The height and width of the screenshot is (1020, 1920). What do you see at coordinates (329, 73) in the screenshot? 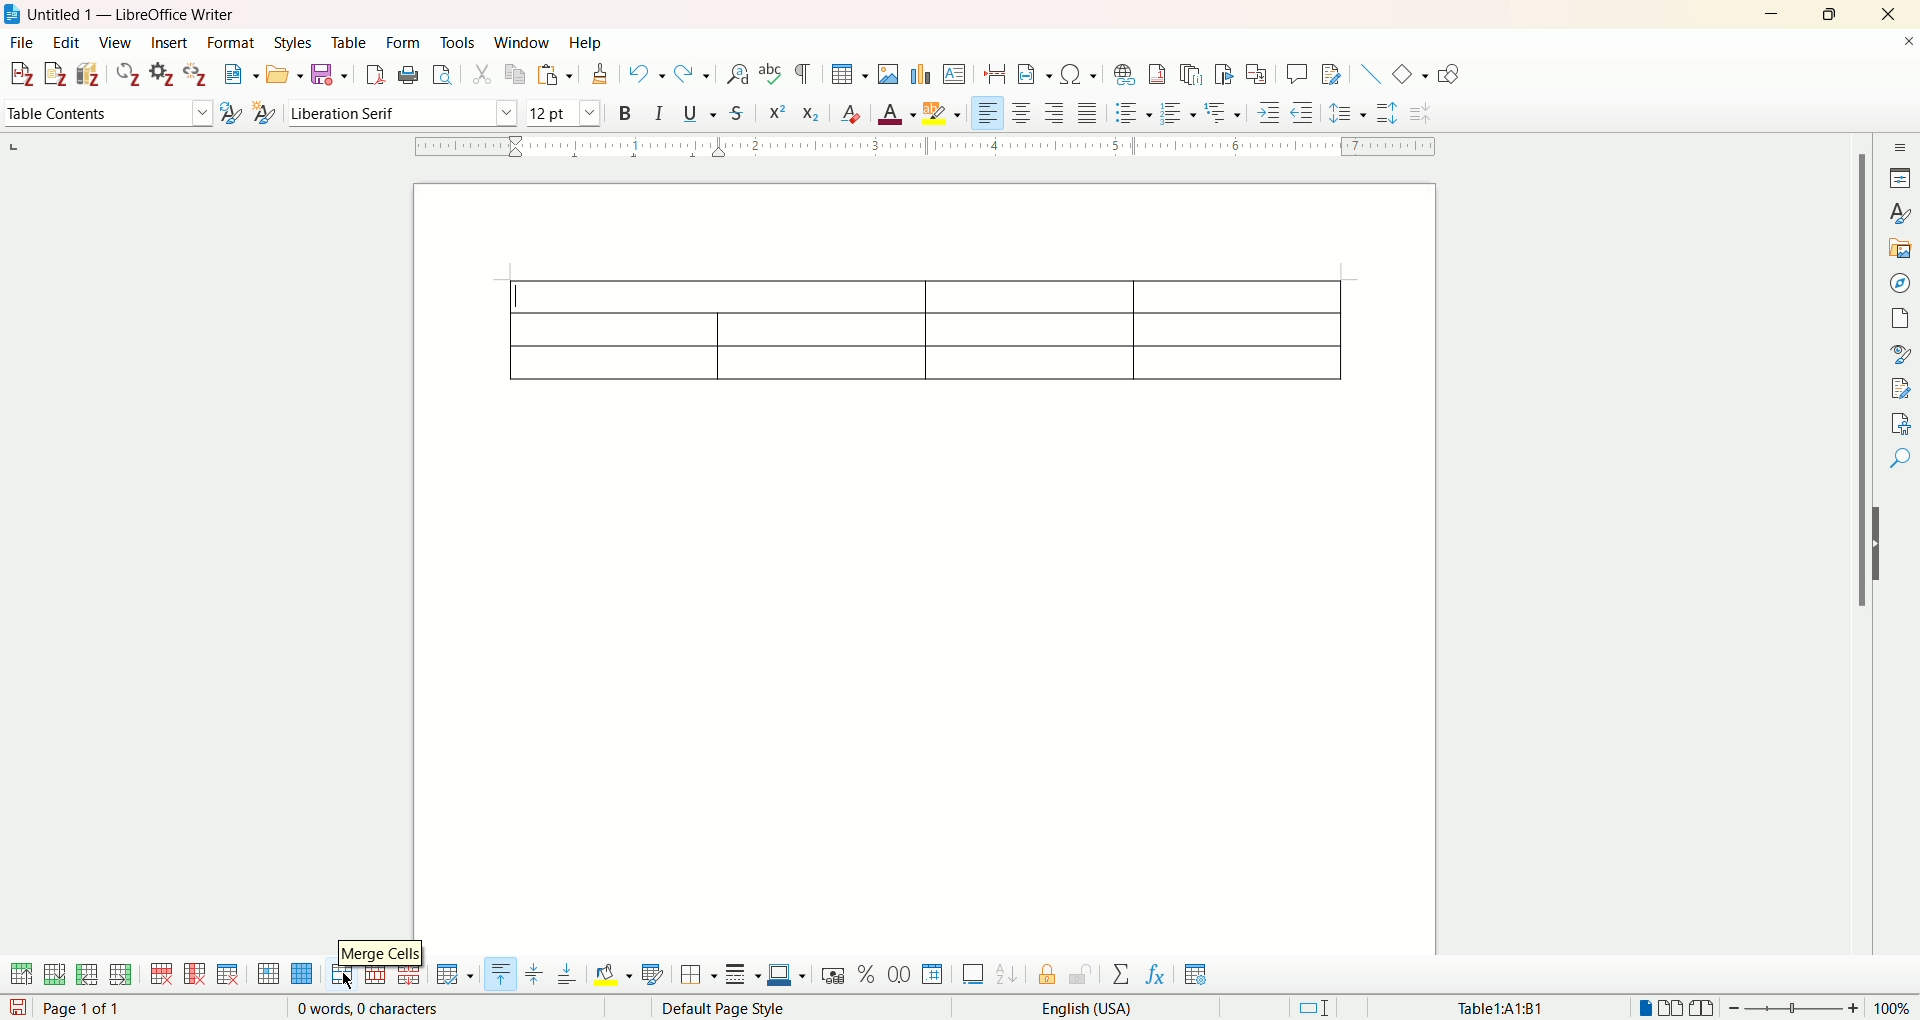
I see `save` at bounding box center [329, 73].